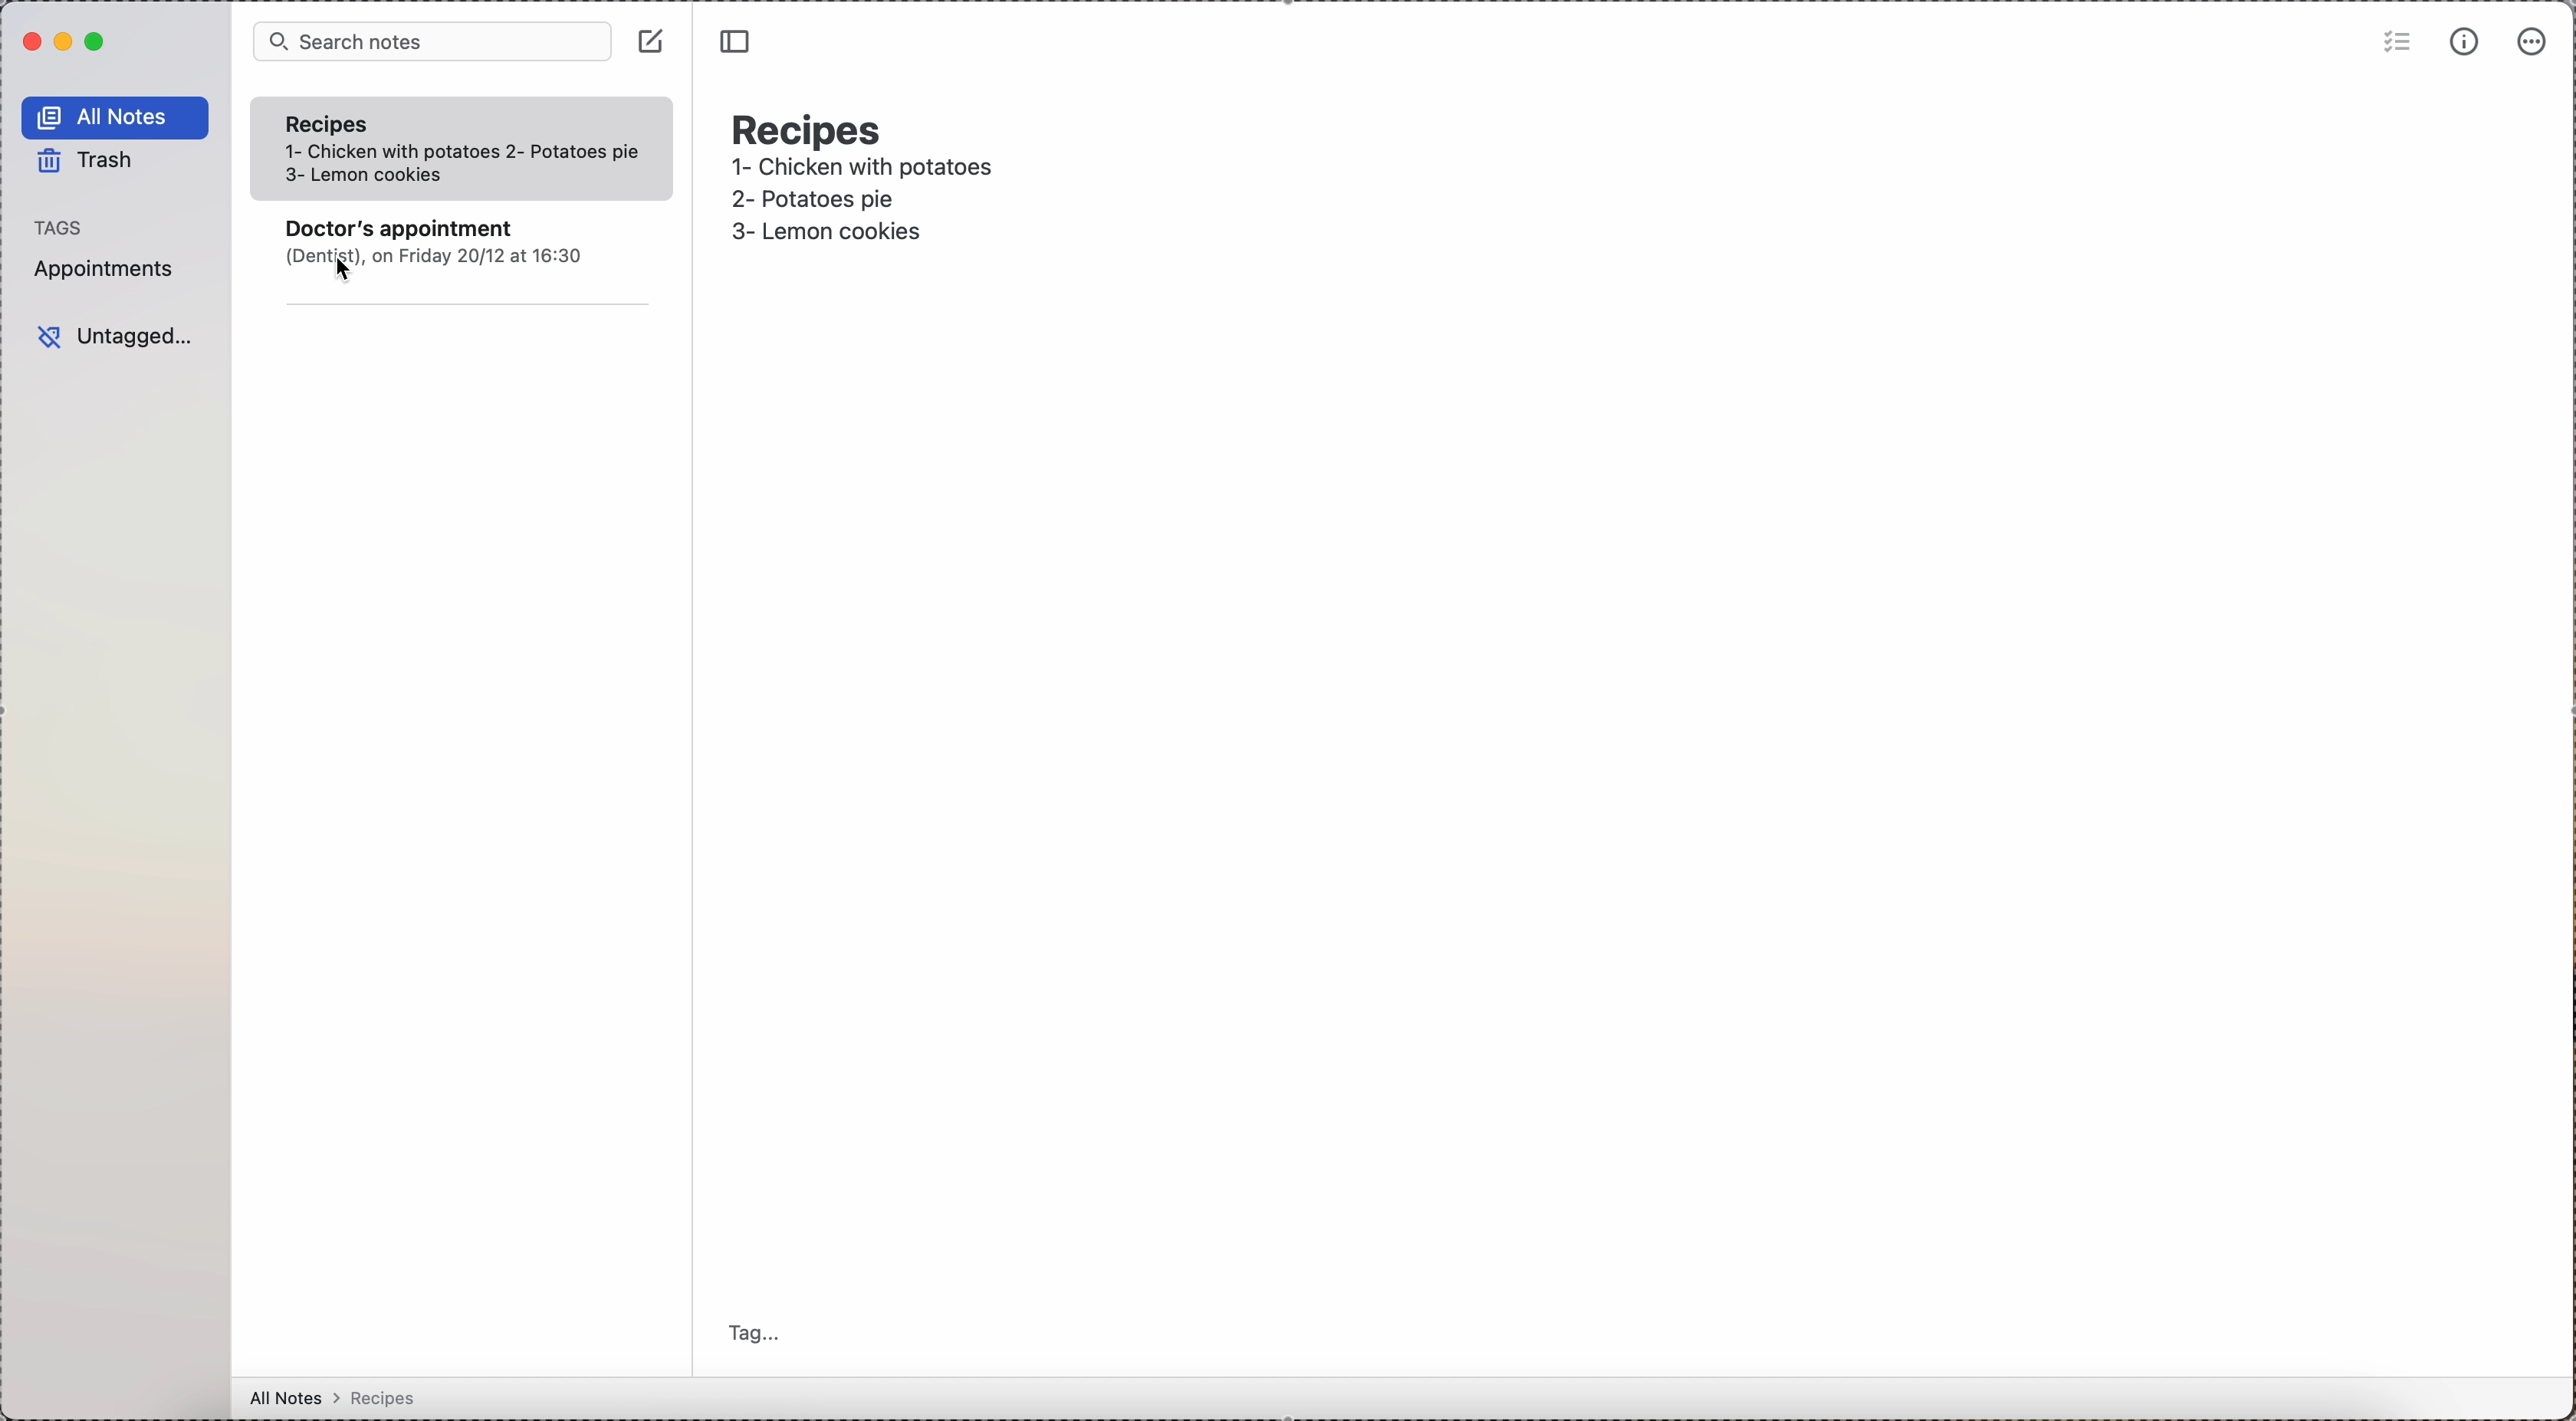  What do you see at coordinates (753, 1334) in the screenshot?
I see `tag` at bounding box center [753, 1334].